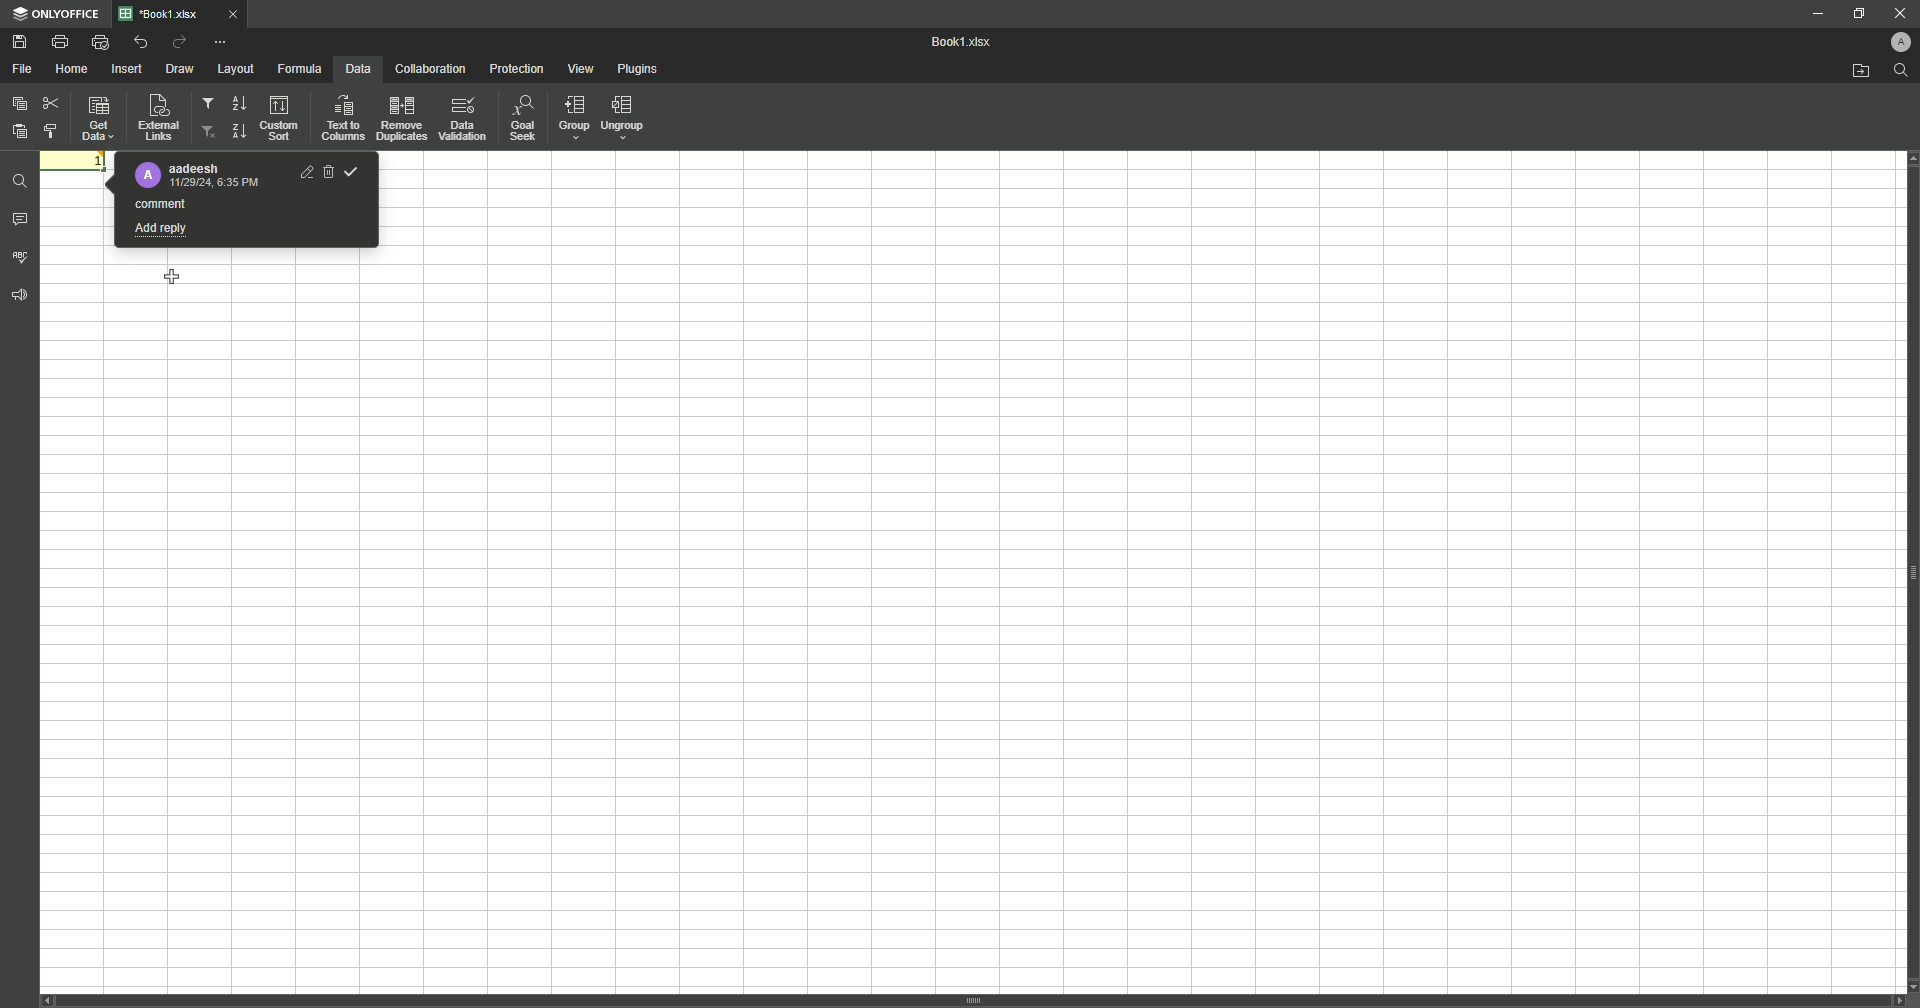 The width and height of the screenshot is (1920, 1008). I want to click on Choose Styling, so click(54, 130).